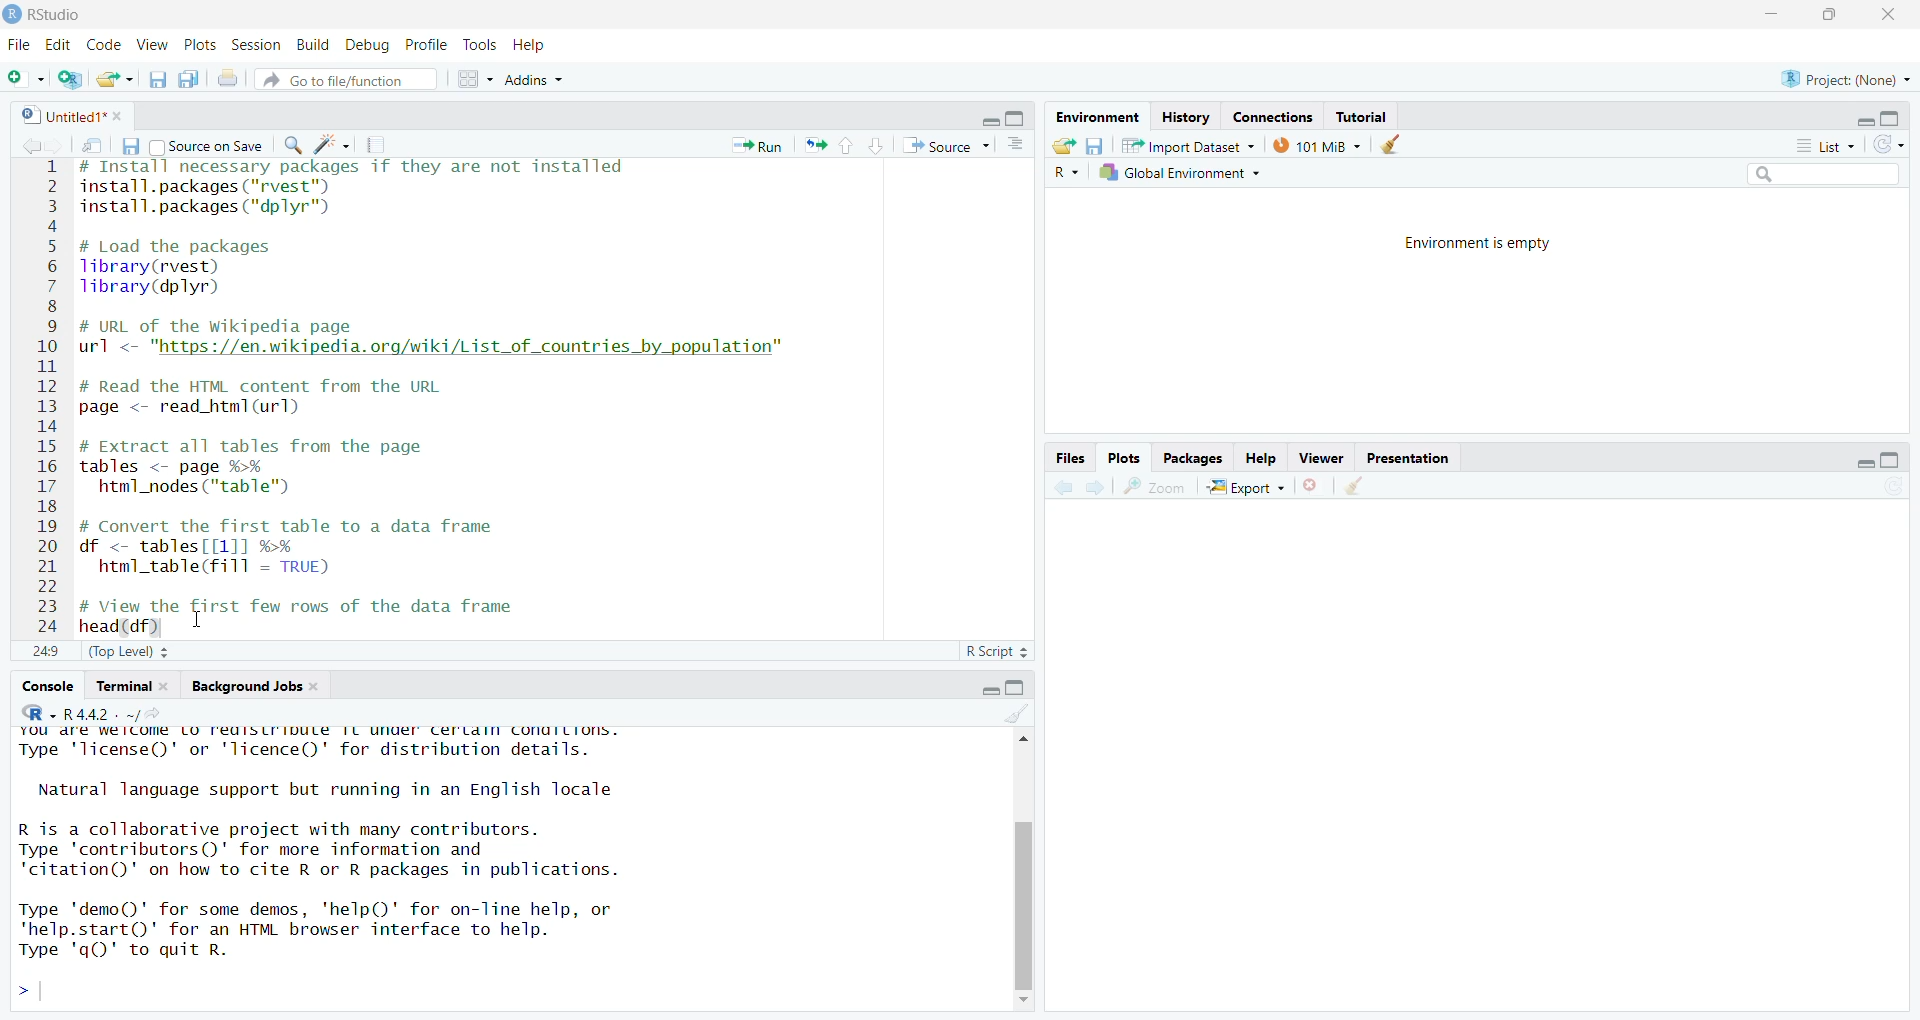 The width and height of the screenshot is (1920, 1020). I want to click on Plots, so click(201, 45).